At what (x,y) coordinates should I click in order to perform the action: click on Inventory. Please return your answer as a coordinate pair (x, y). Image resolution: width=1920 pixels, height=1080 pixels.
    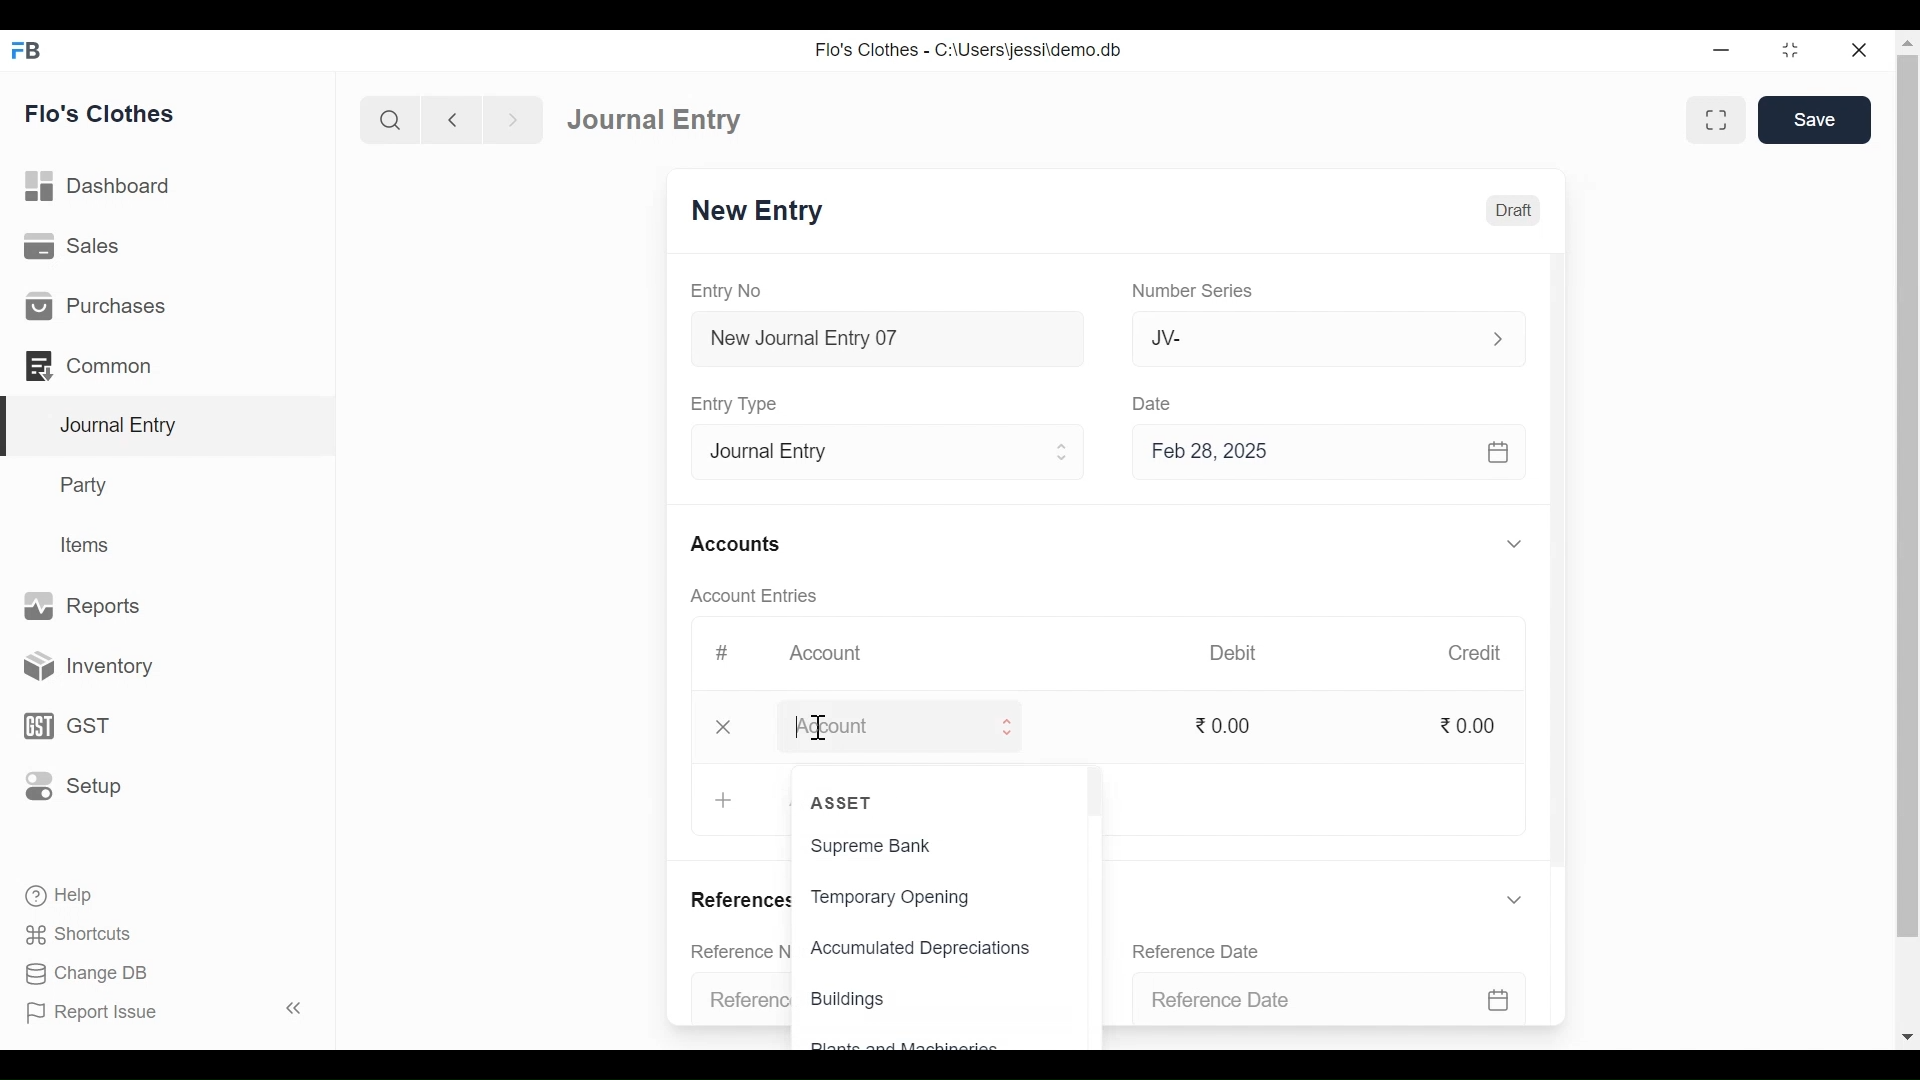
    Looking at the image, I should click on (81, 668).